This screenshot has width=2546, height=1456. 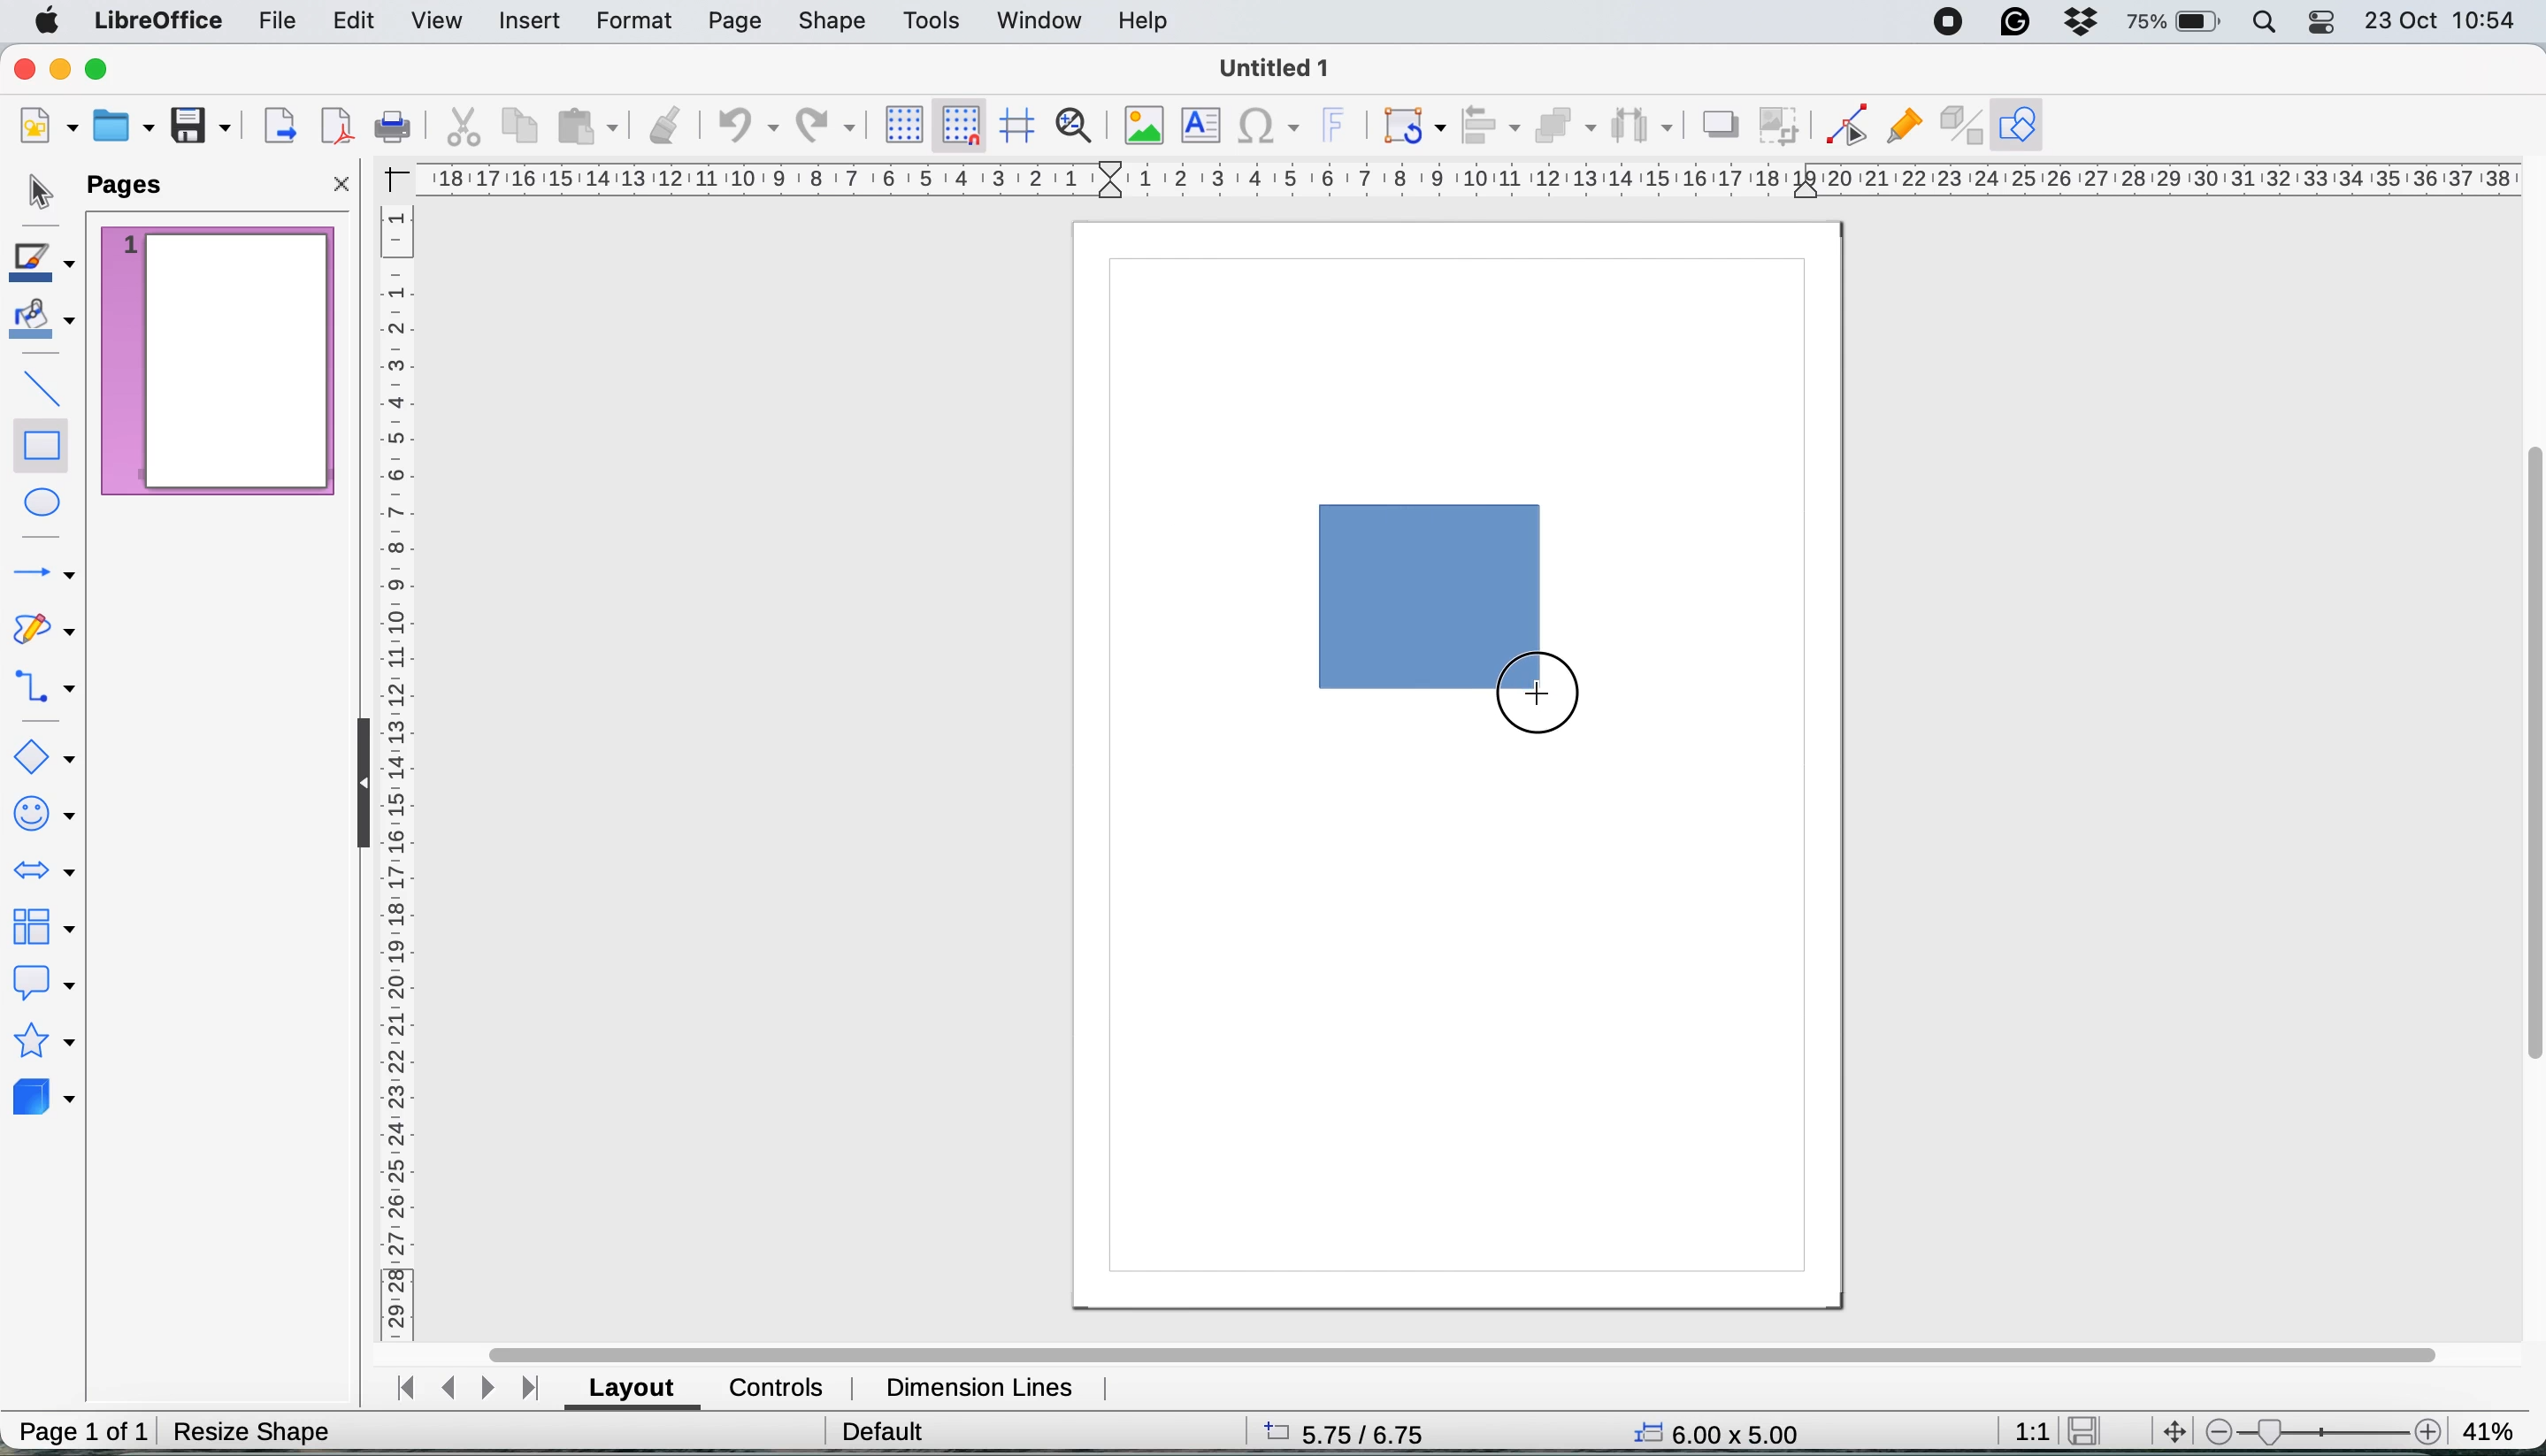 I want to click on curves and polygons, so click(x=47, y=635).